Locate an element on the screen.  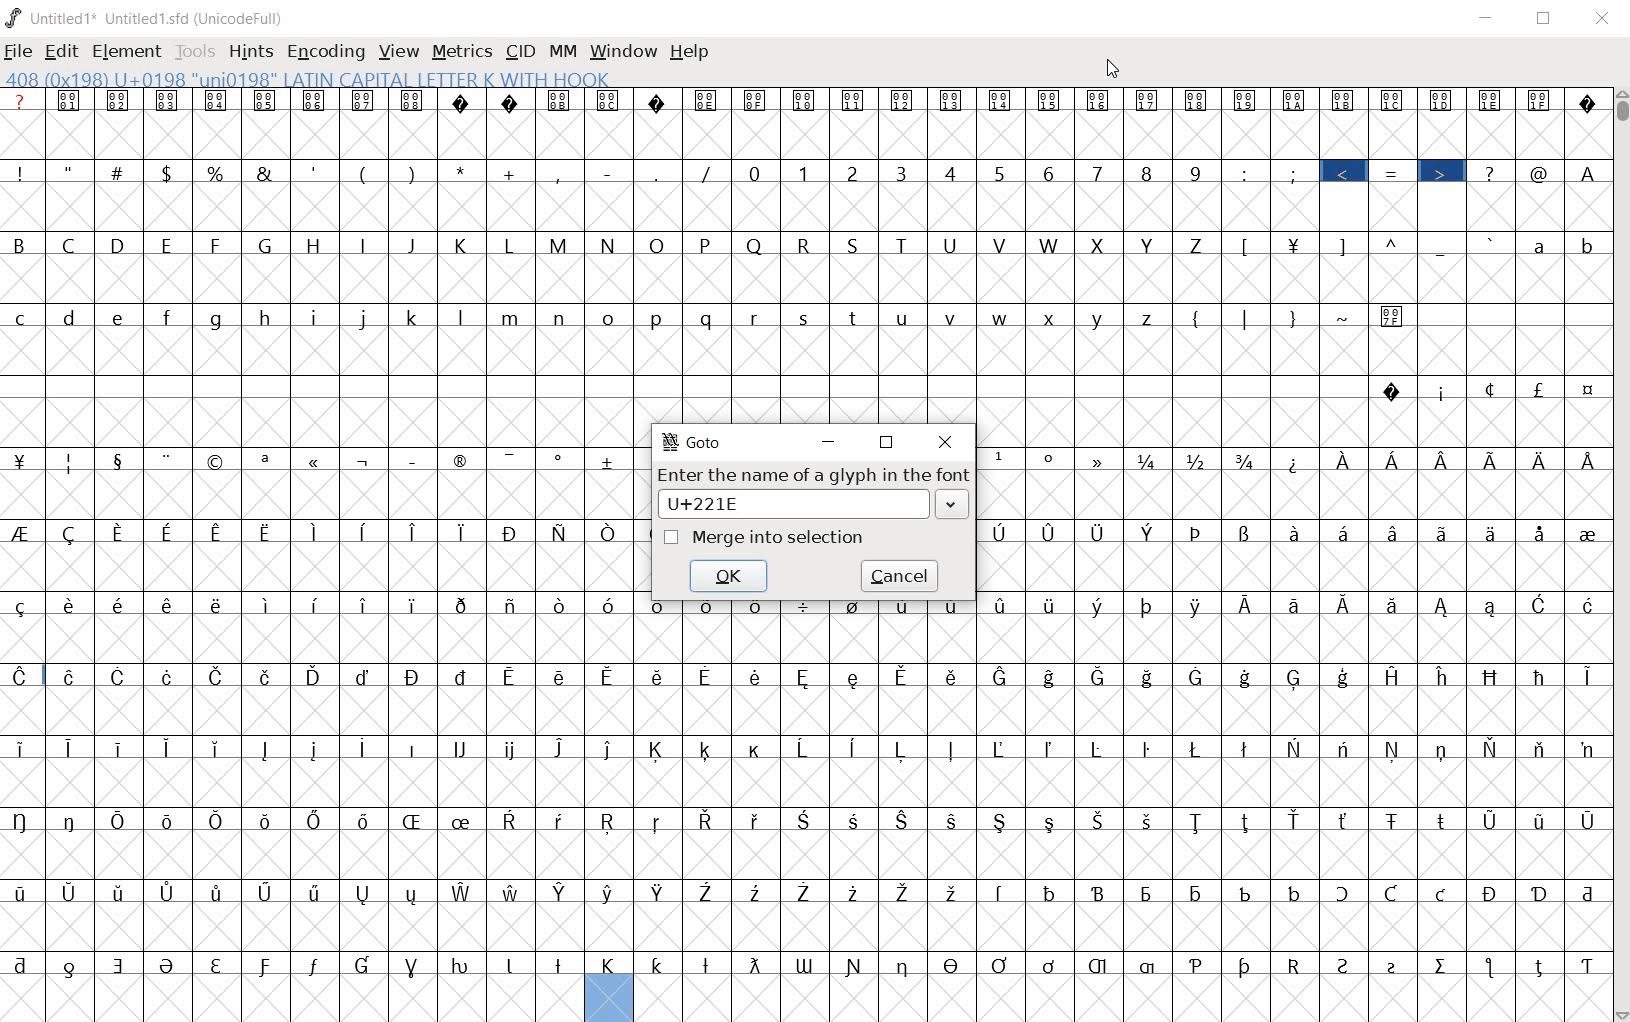
enter the name of a glyph in the font is located at coordinates (812, 475).